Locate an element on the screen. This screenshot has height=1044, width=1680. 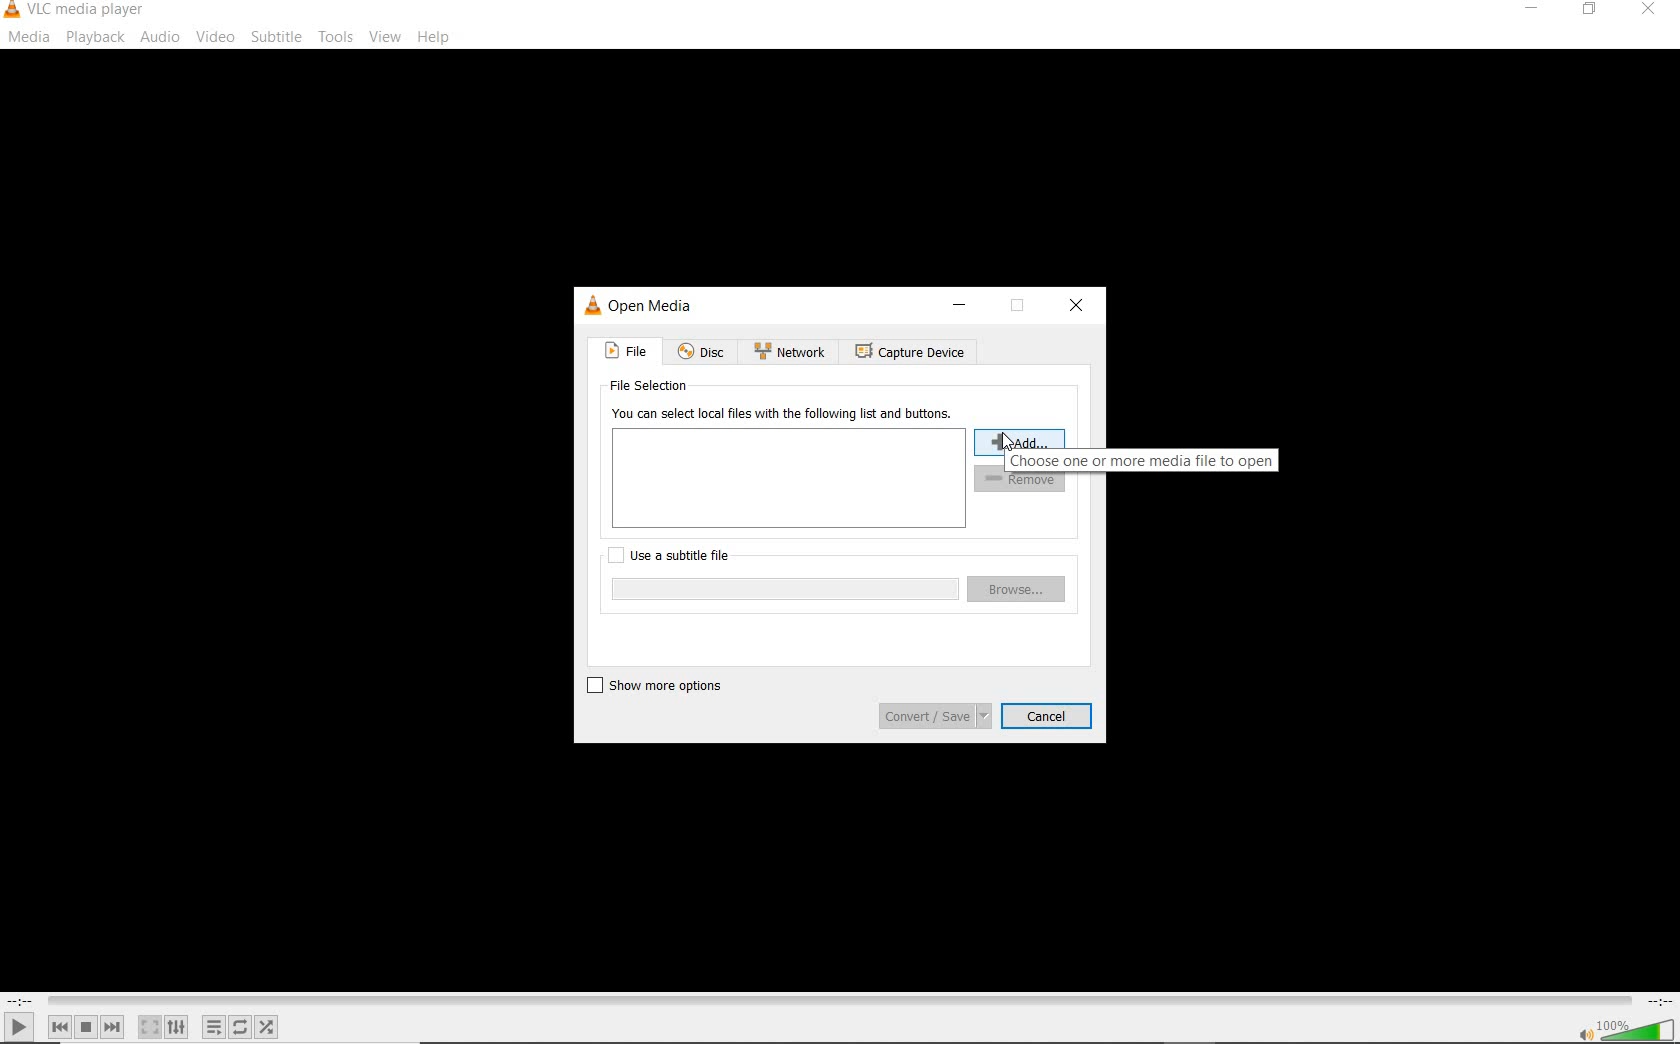
use a subtitle file is located at coordinates (673, 555).